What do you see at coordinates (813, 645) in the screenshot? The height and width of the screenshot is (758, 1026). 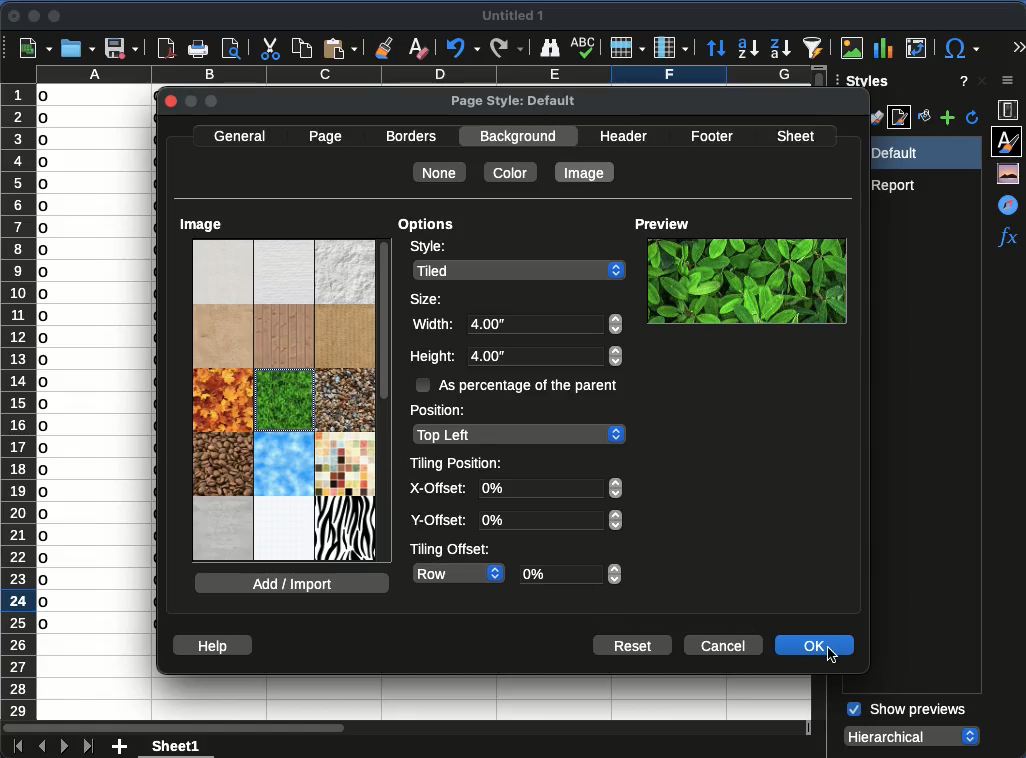 I see `ok` at bounding box center [813, 645].